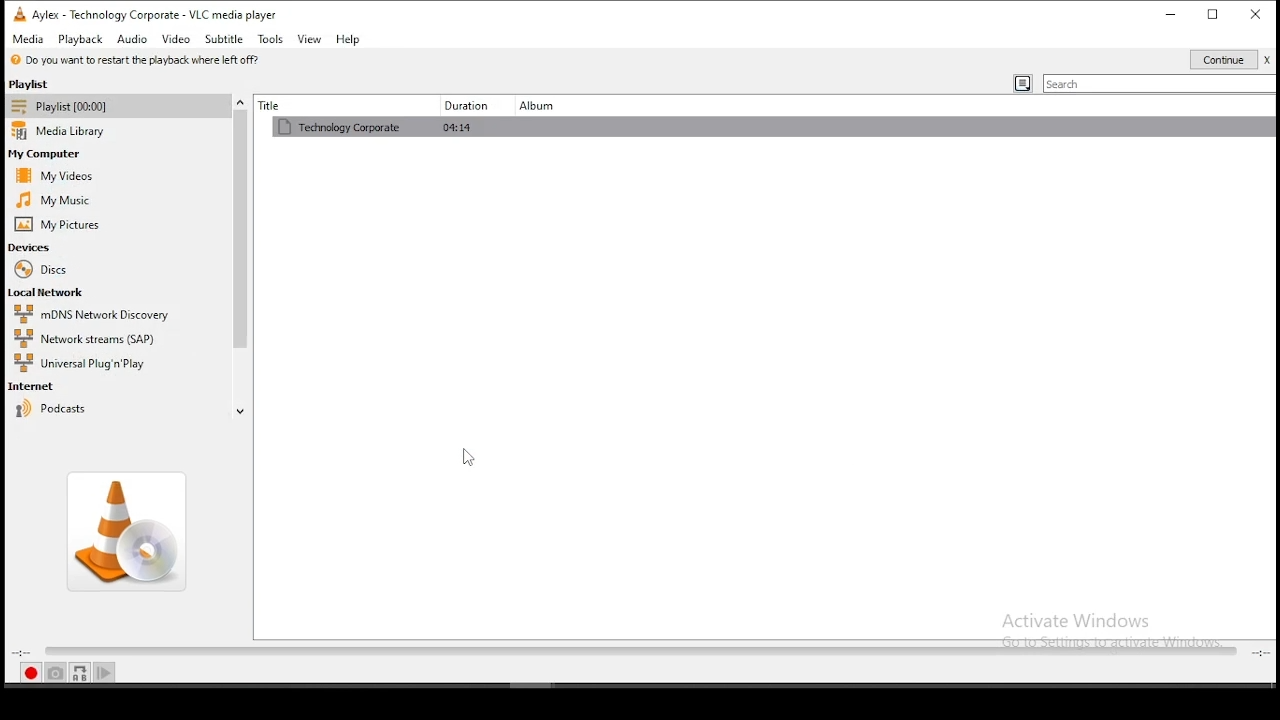 This screenshot has height=720, width=1280. What do you see at coordinates (42, 271) in the screenshot?
I see `discs` at bounding box center [42, 271].